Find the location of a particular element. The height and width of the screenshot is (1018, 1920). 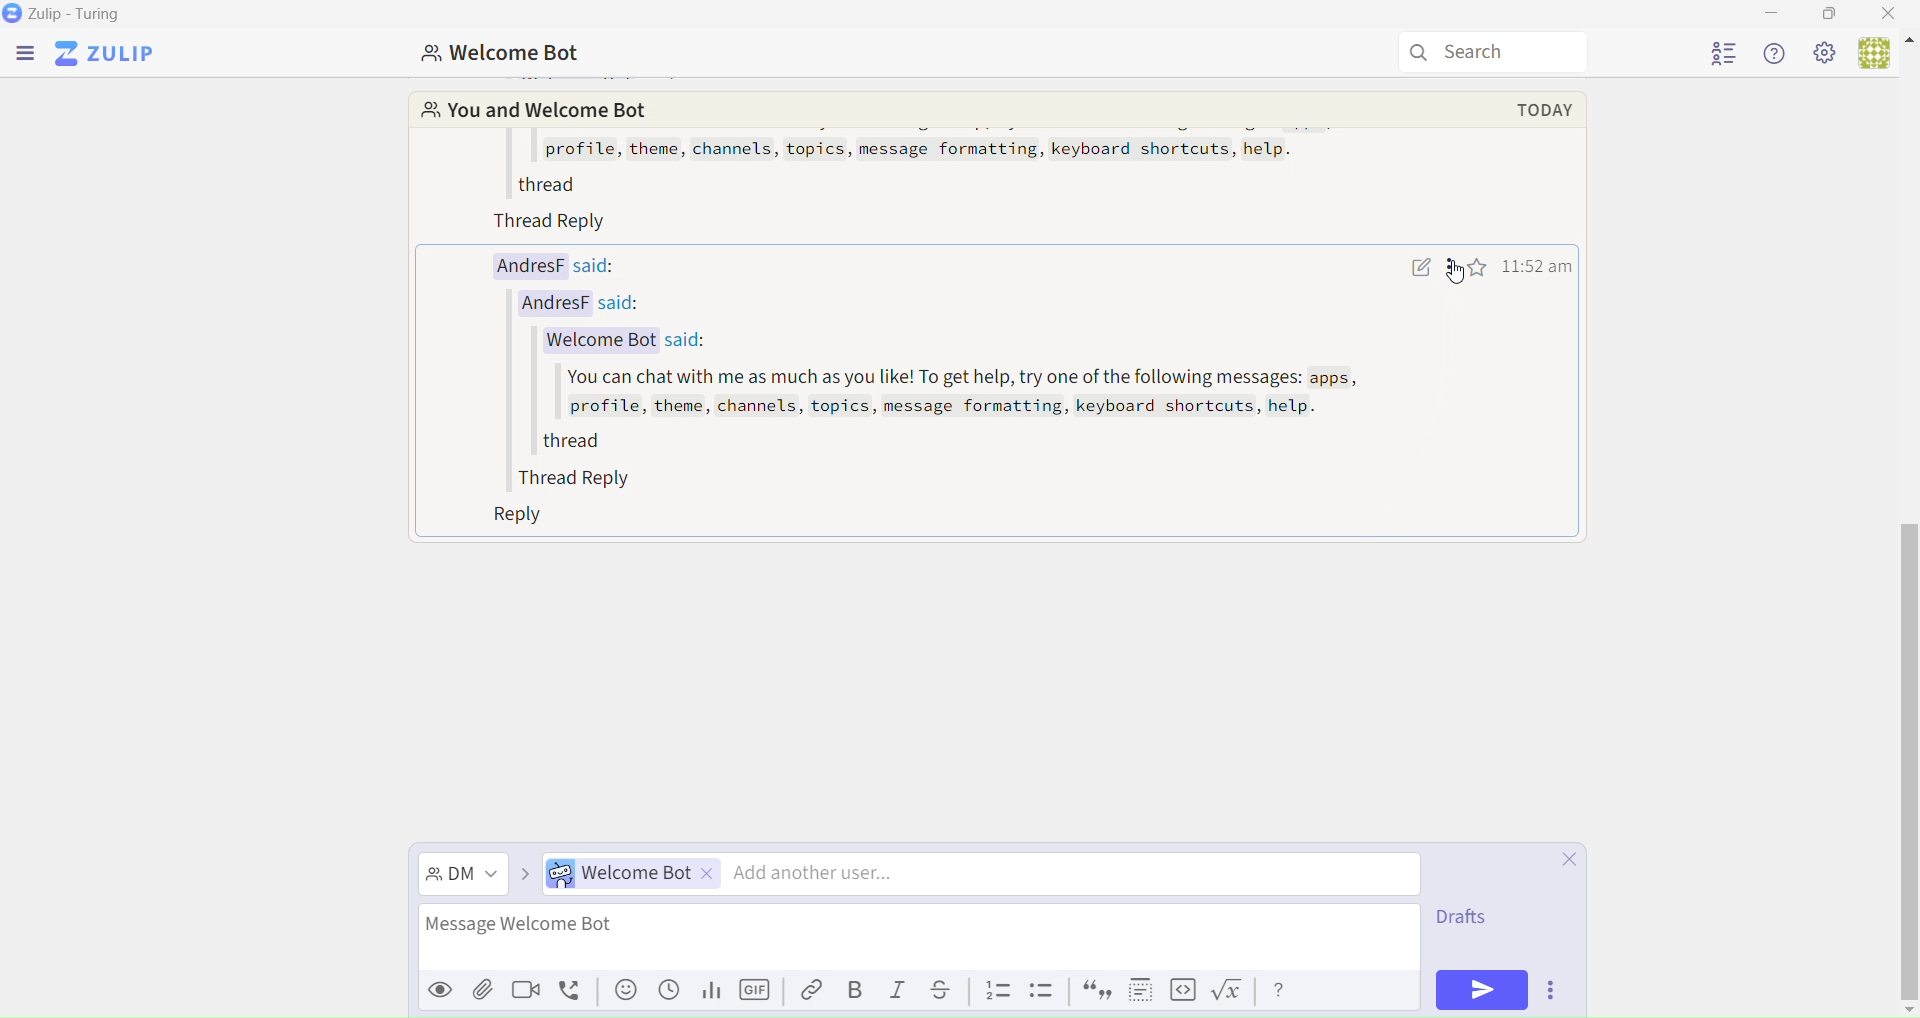

spoiler is located at coordinates (1141, 993).